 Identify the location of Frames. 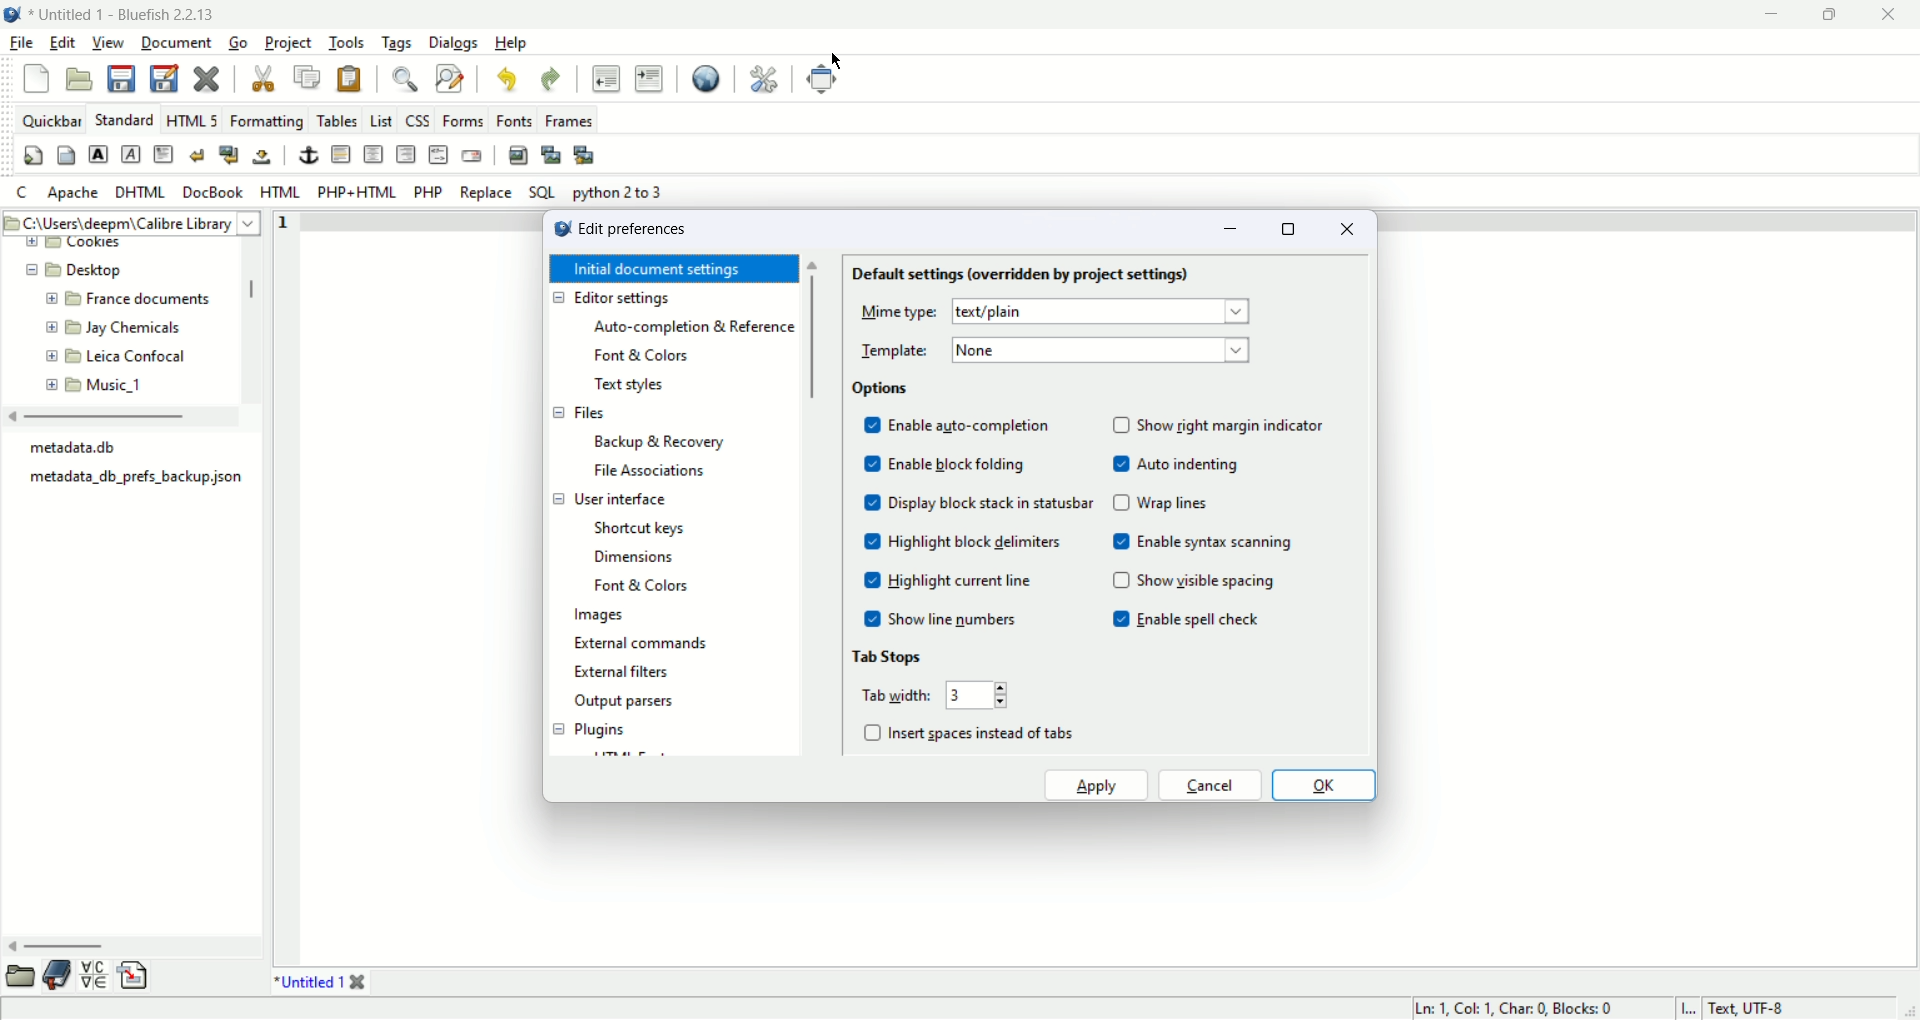
(568, 121).